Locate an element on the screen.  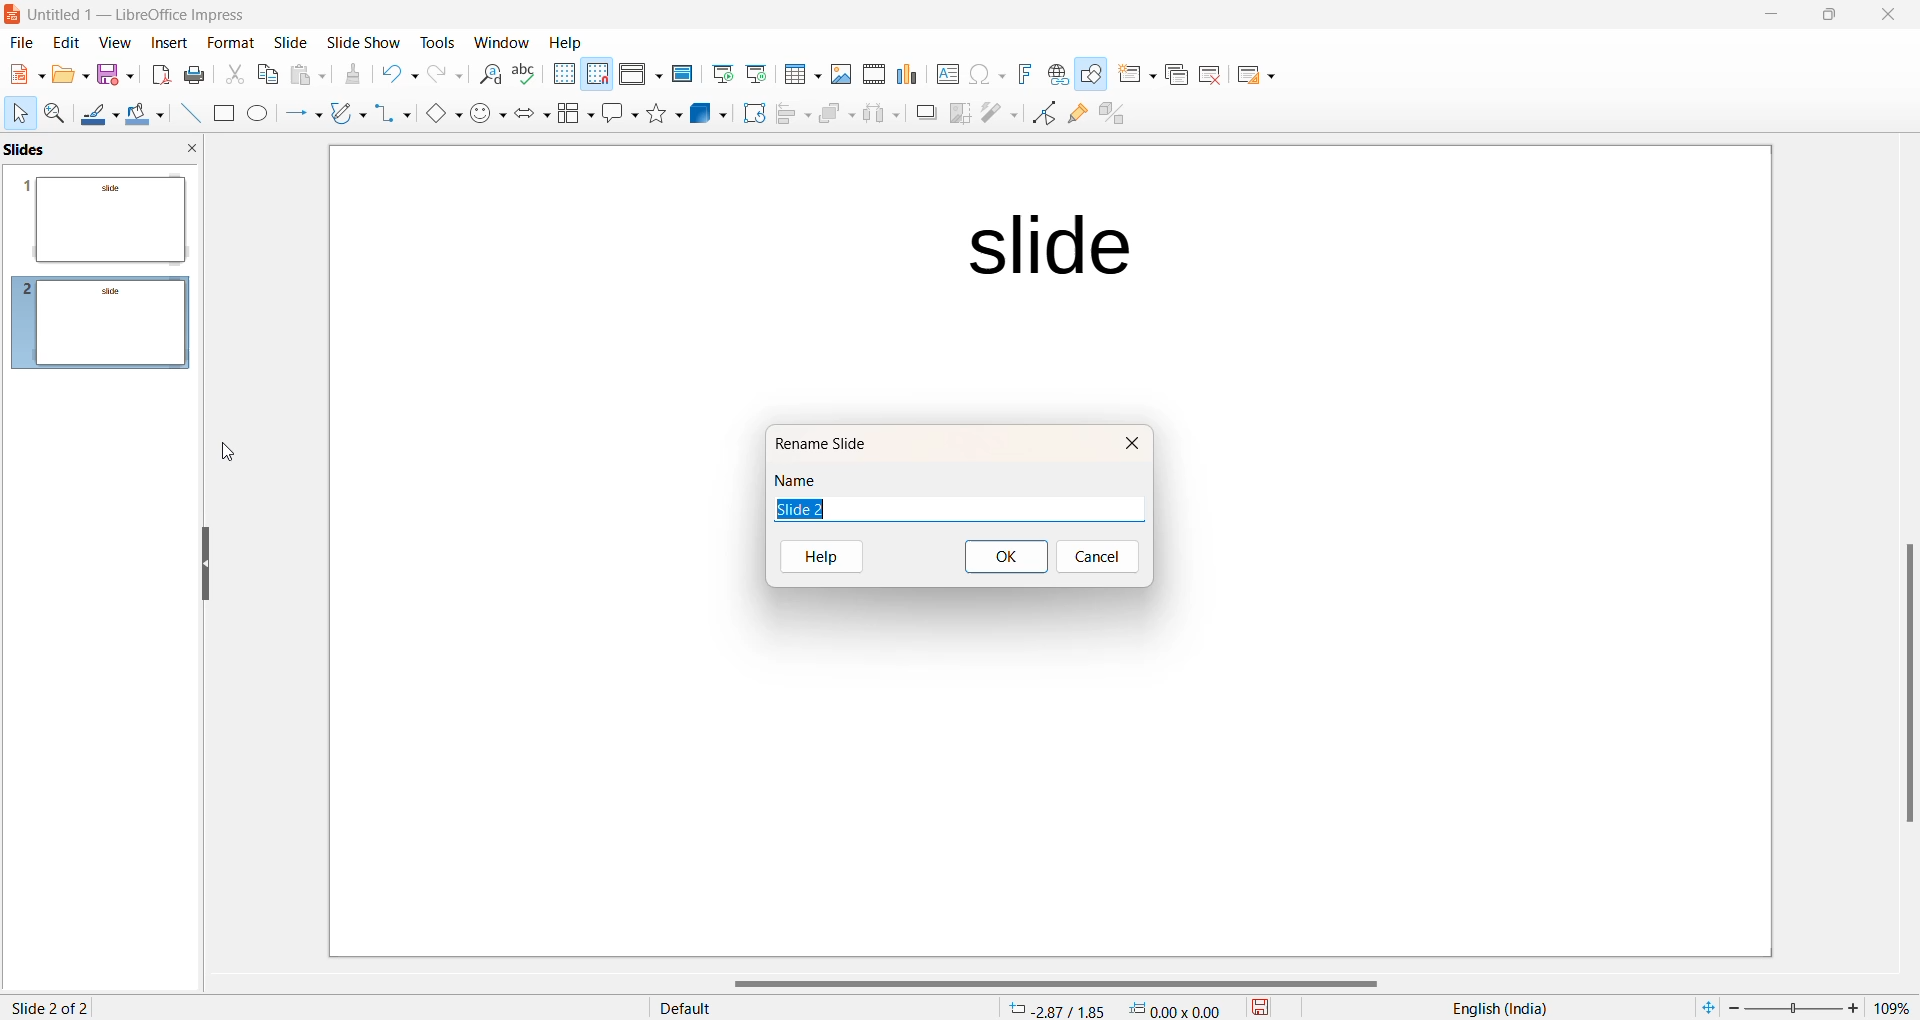
Line is located at coordinates (184, 114).